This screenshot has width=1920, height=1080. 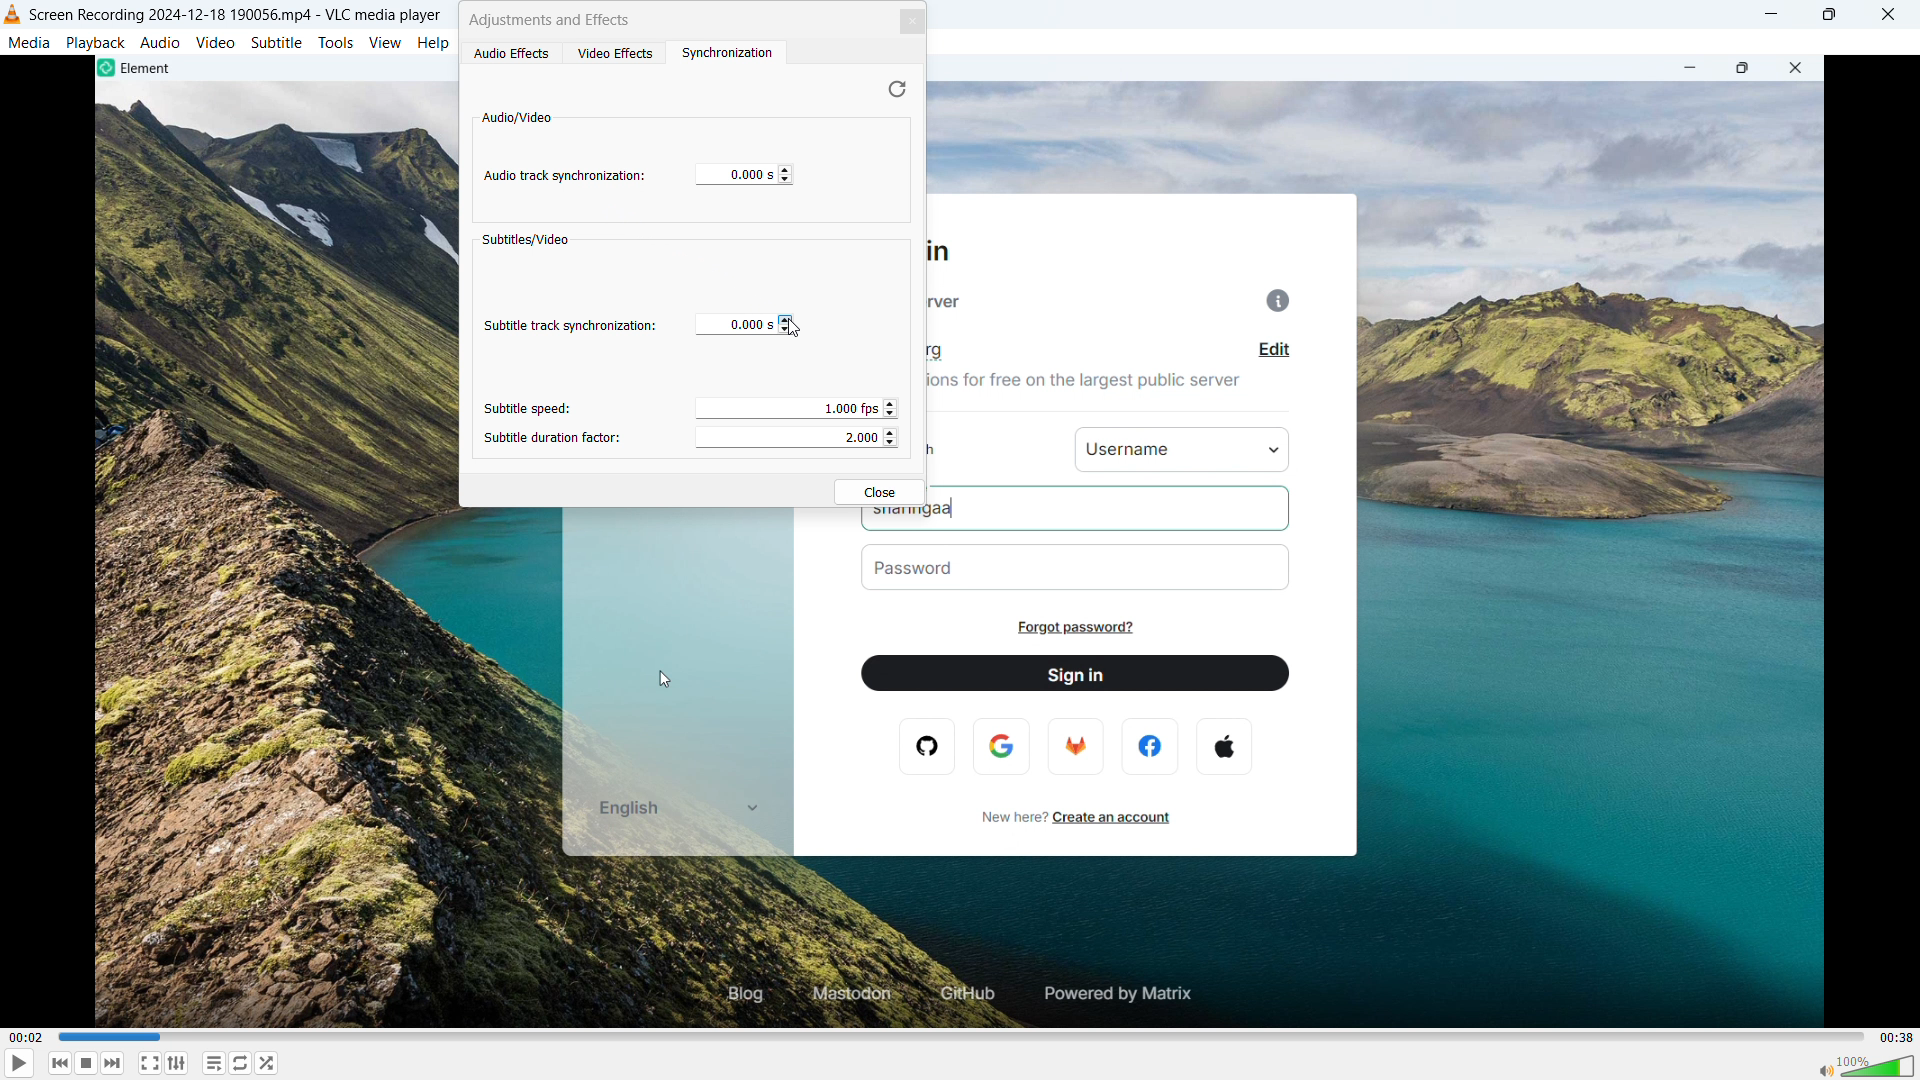 What do you see at coordinates (1860, 1065) in the screenshot?
I see `sound bar` at bounding box center [1860, 1065].